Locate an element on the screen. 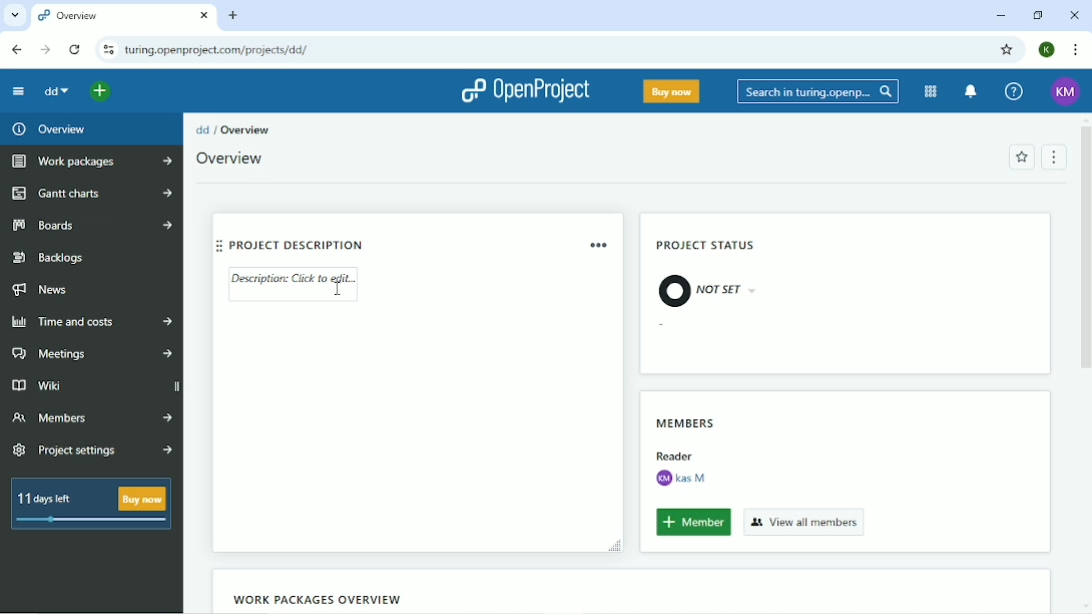 The image size is (1092, 614). To notification center is located at coordinates (972, 91).